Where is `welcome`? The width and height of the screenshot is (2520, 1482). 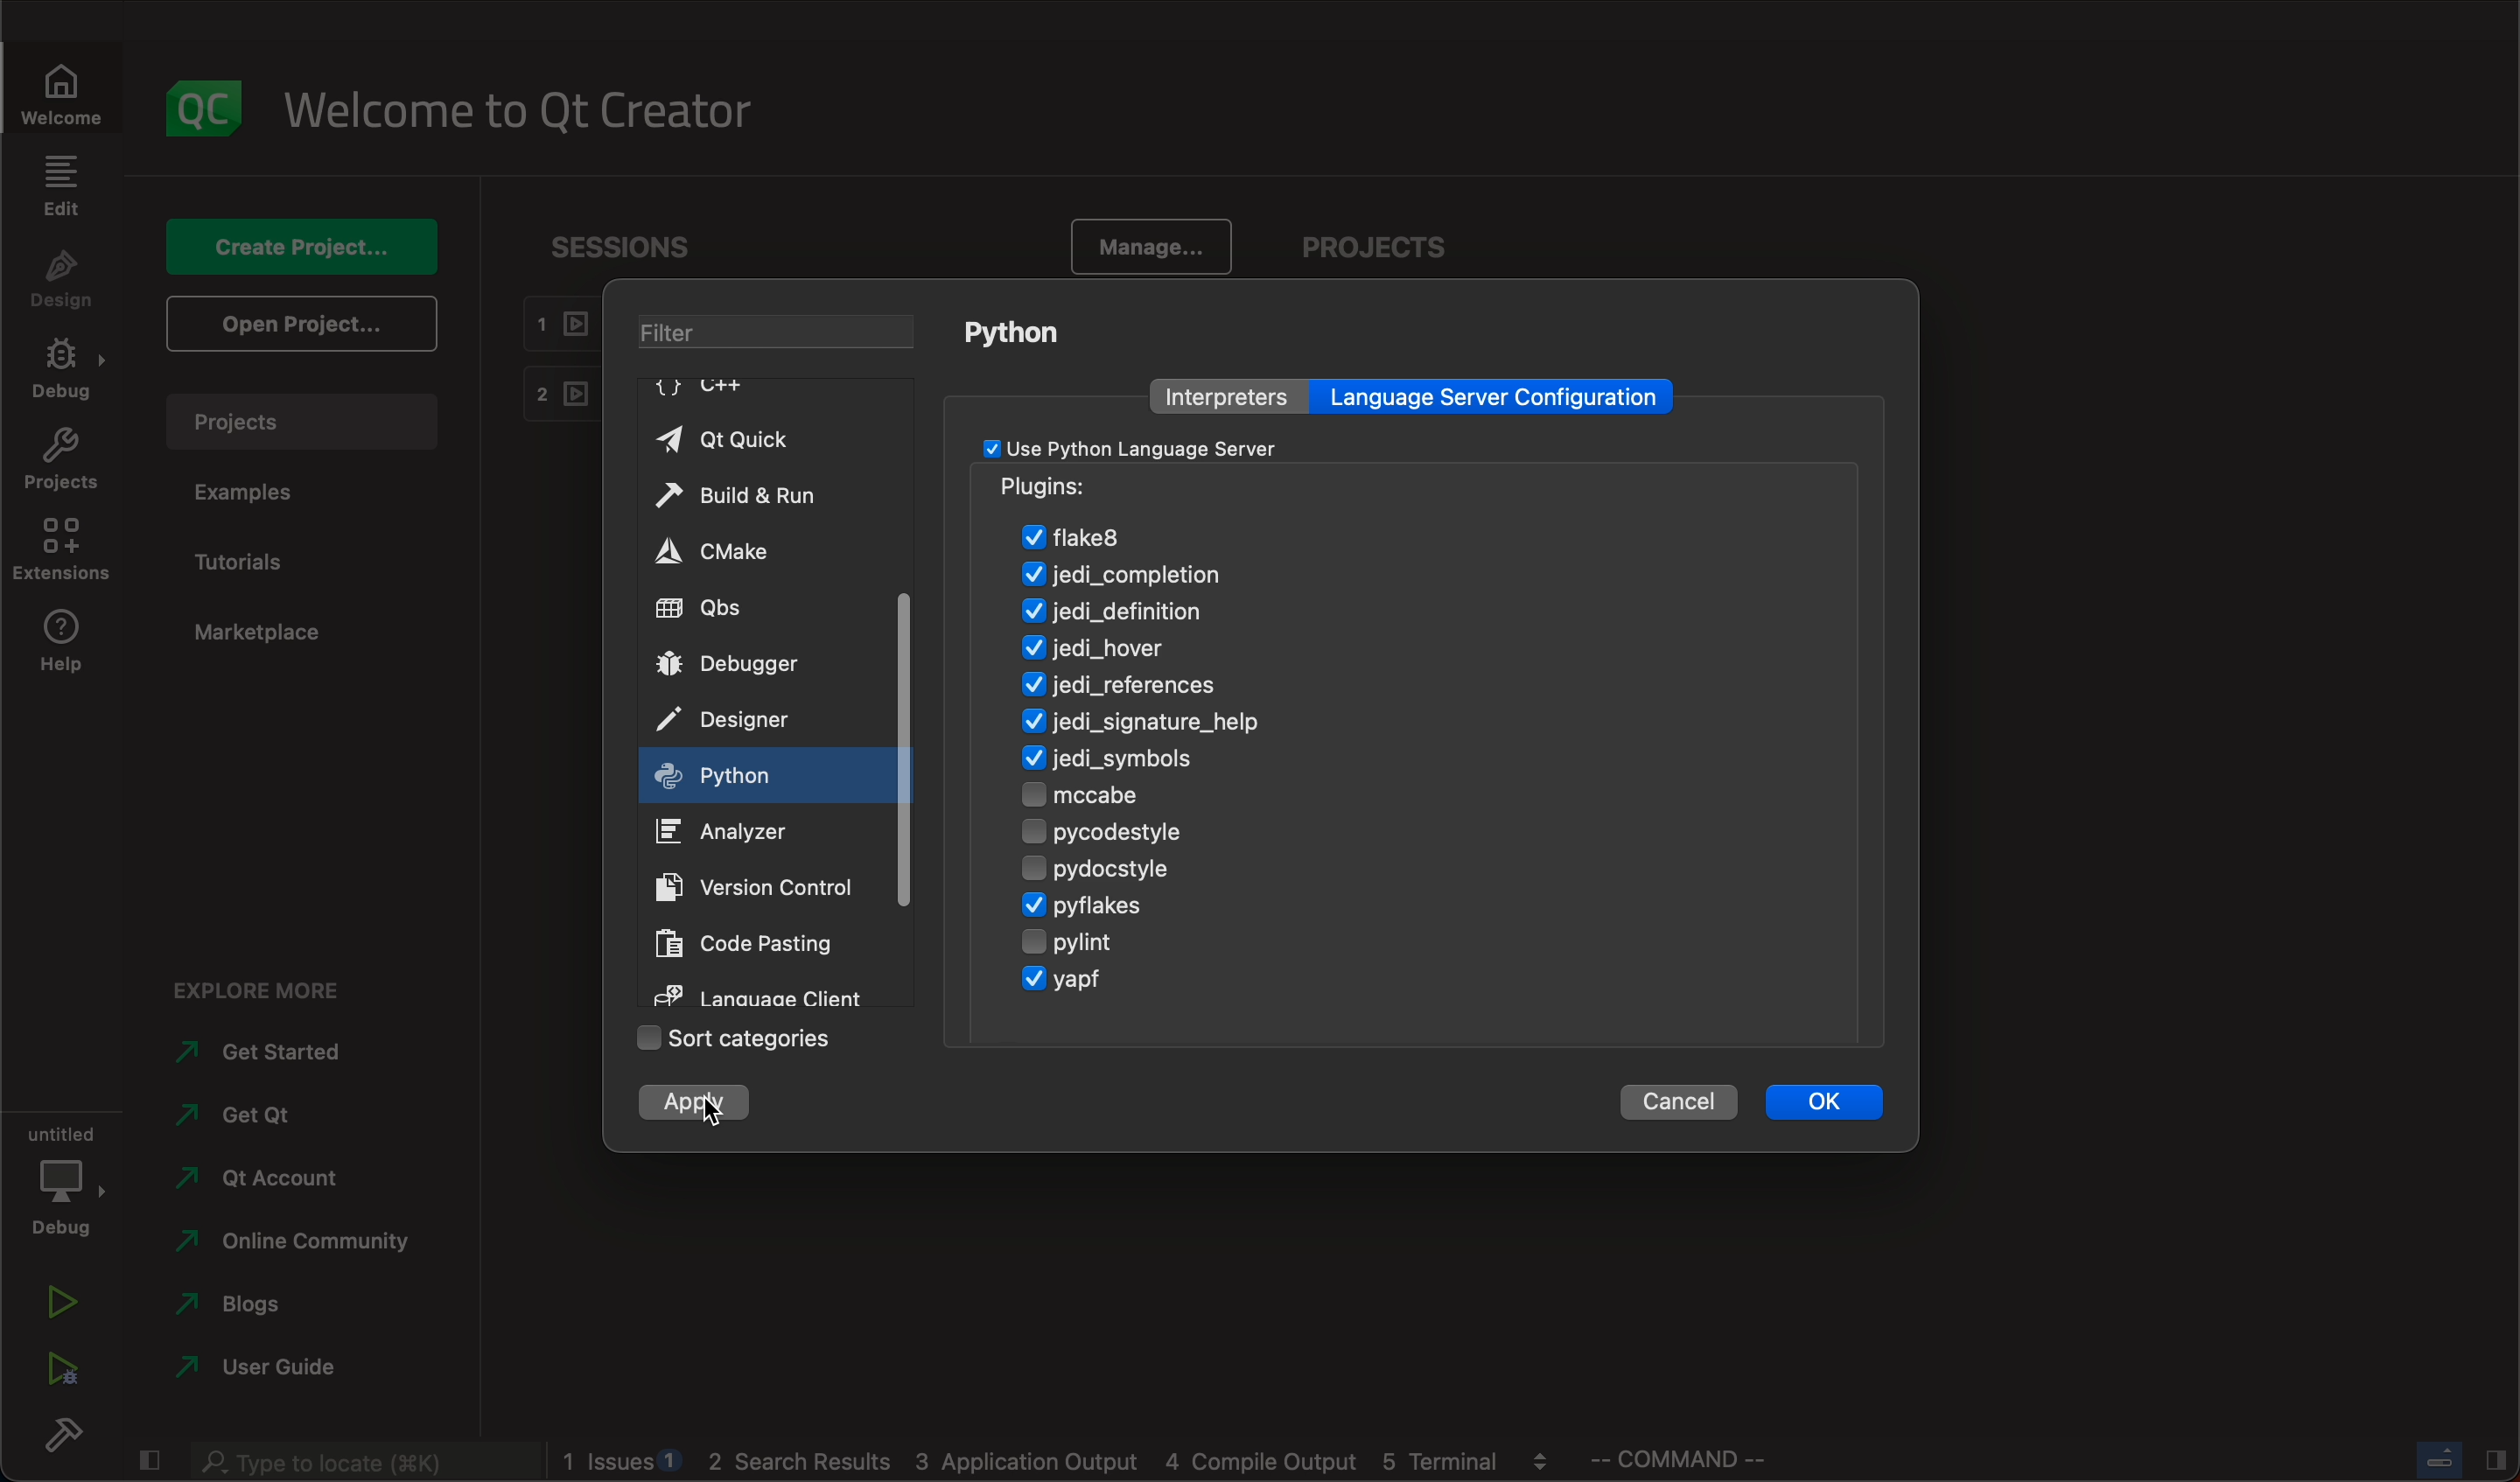
welcome is located at coordinates (525, 110).